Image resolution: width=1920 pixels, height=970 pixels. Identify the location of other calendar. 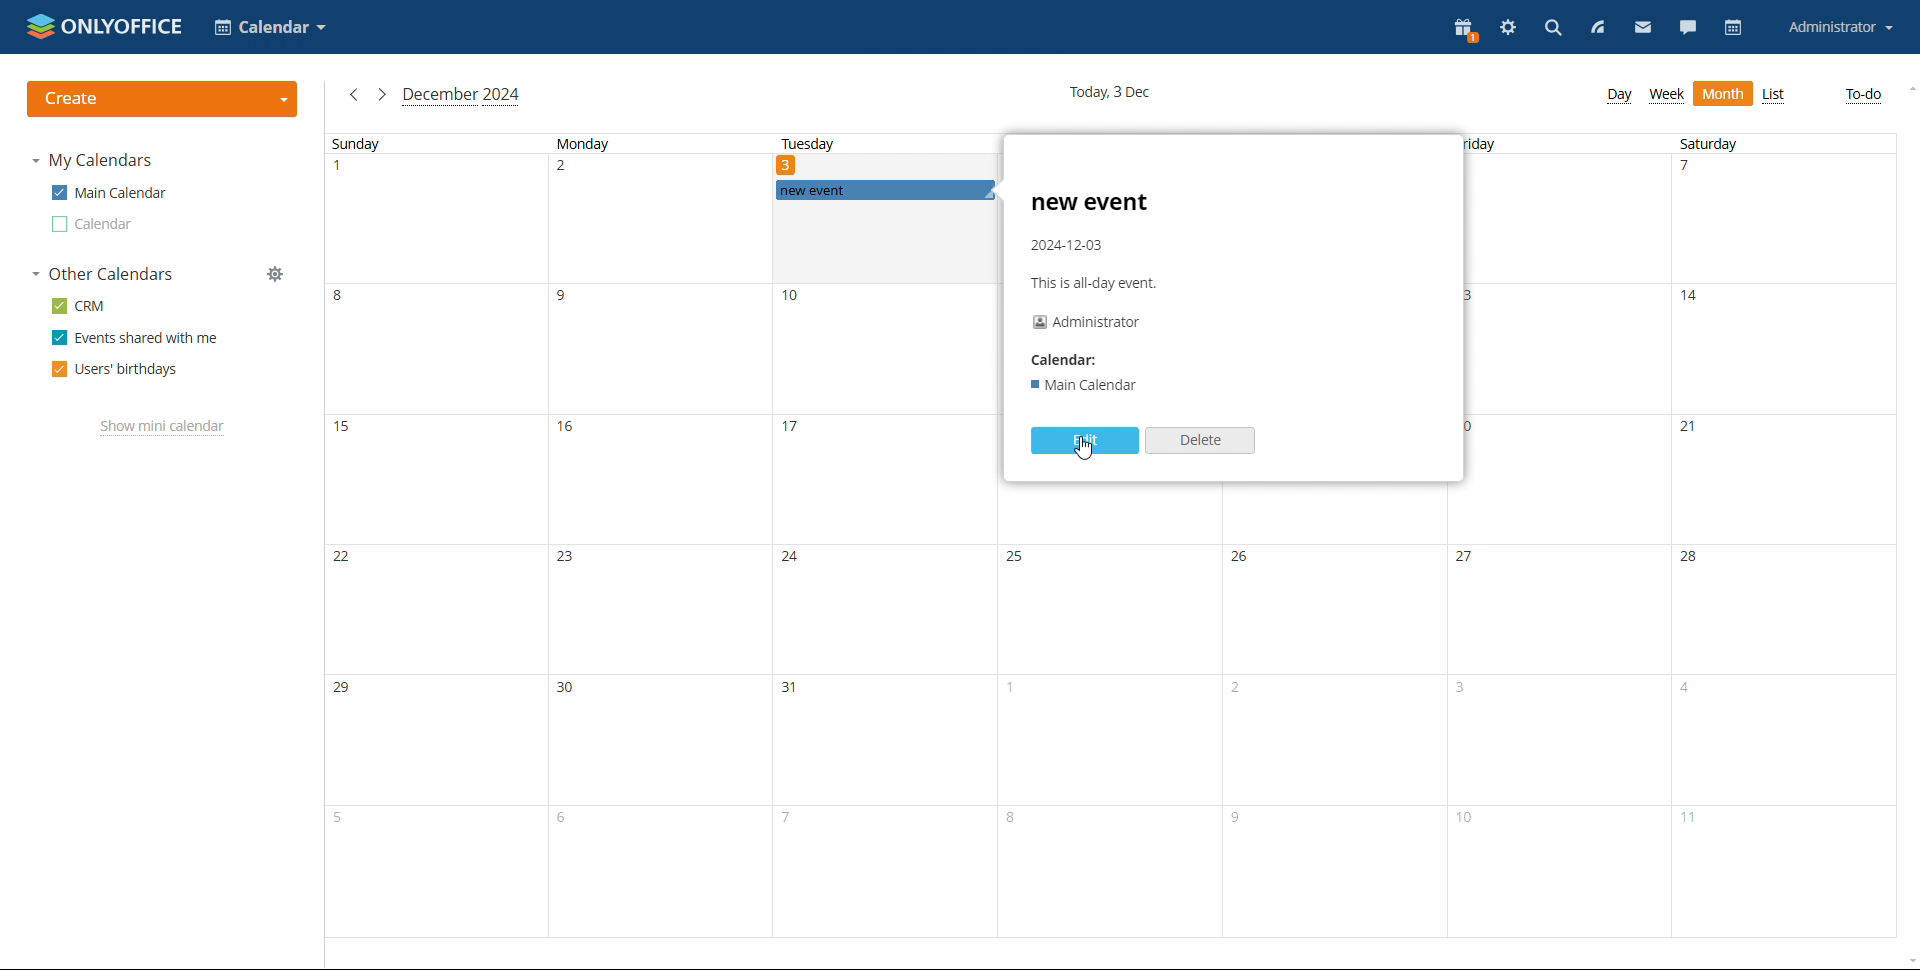
(92, 225).